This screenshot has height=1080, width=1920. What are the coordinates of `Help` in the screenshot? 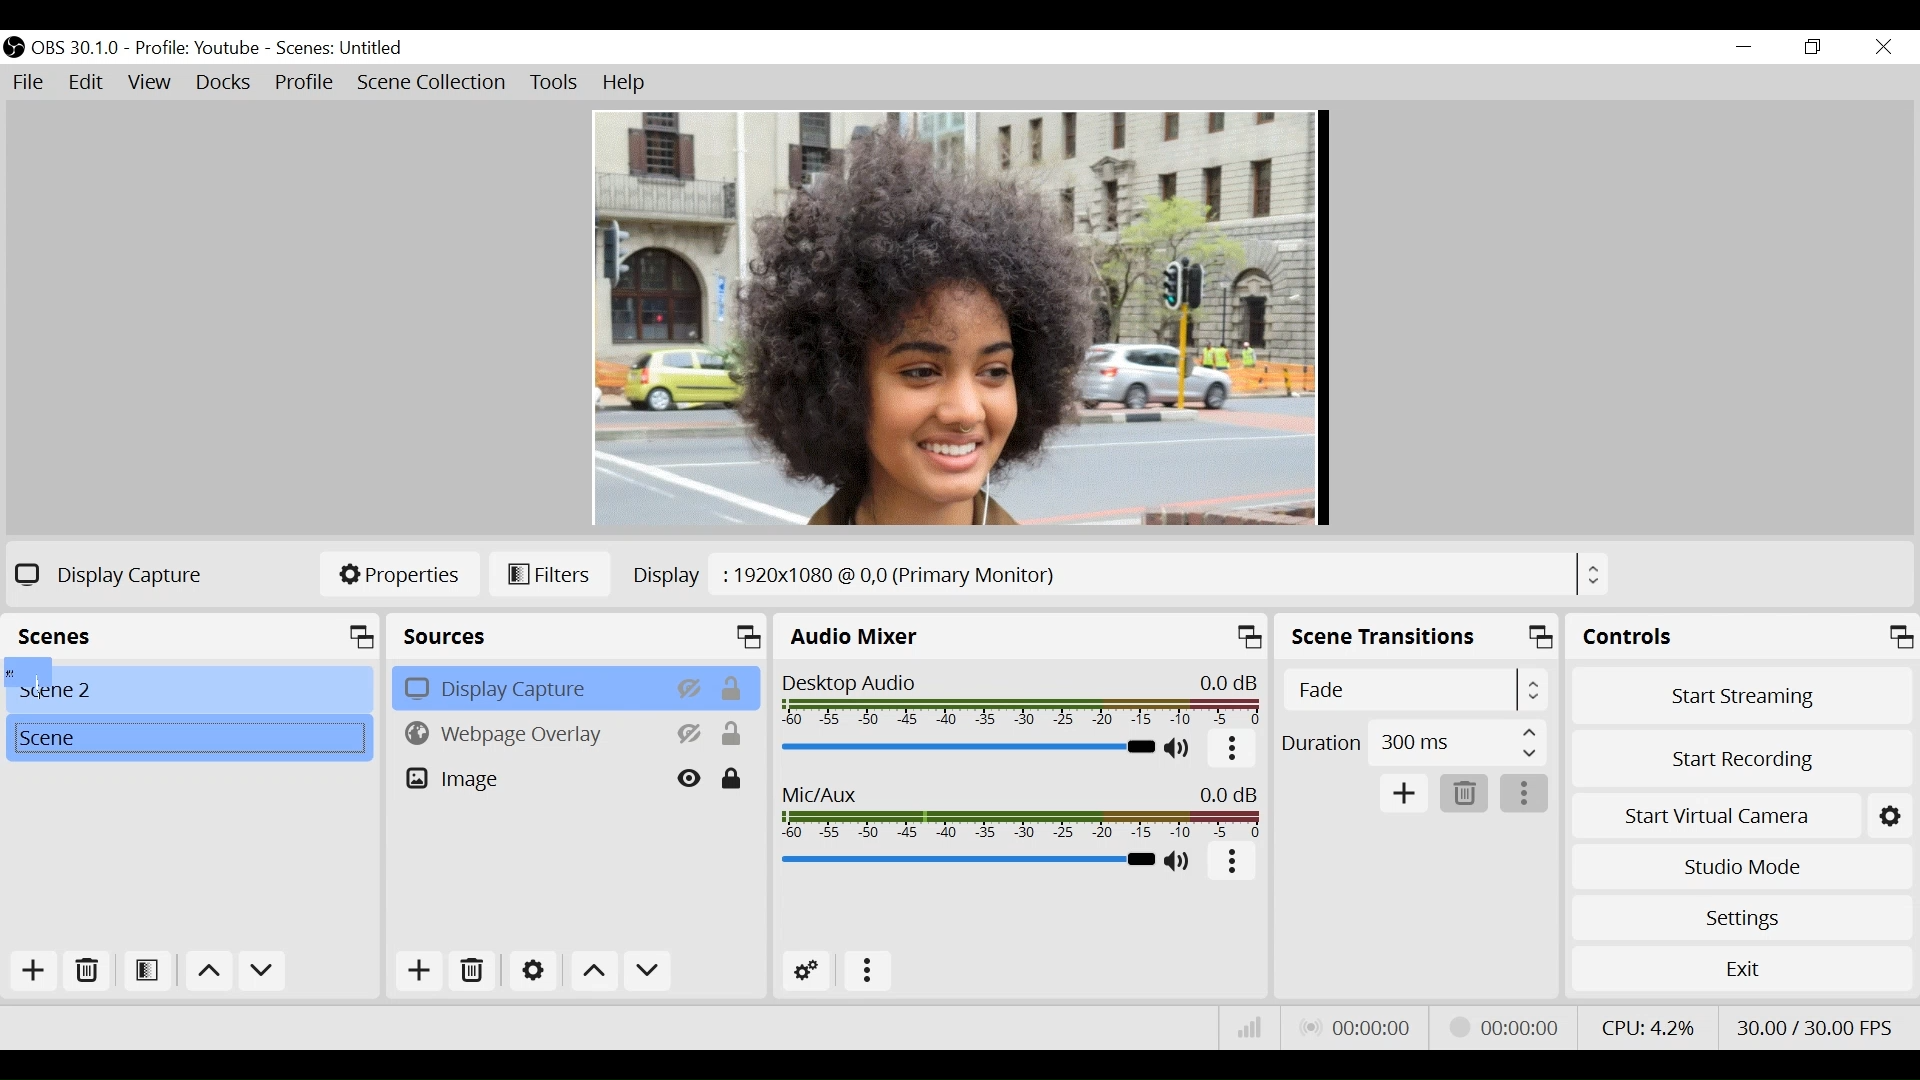 It's located at (627, 85).